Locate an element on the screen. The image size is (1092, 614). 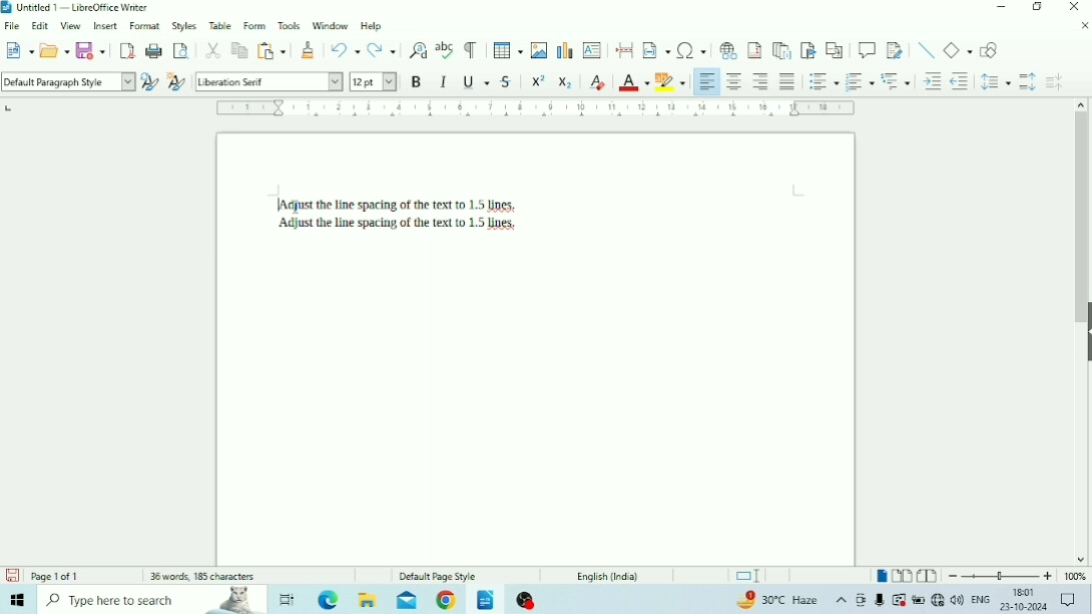
Clear Direct Formatting is located at coordinates (597, 82).